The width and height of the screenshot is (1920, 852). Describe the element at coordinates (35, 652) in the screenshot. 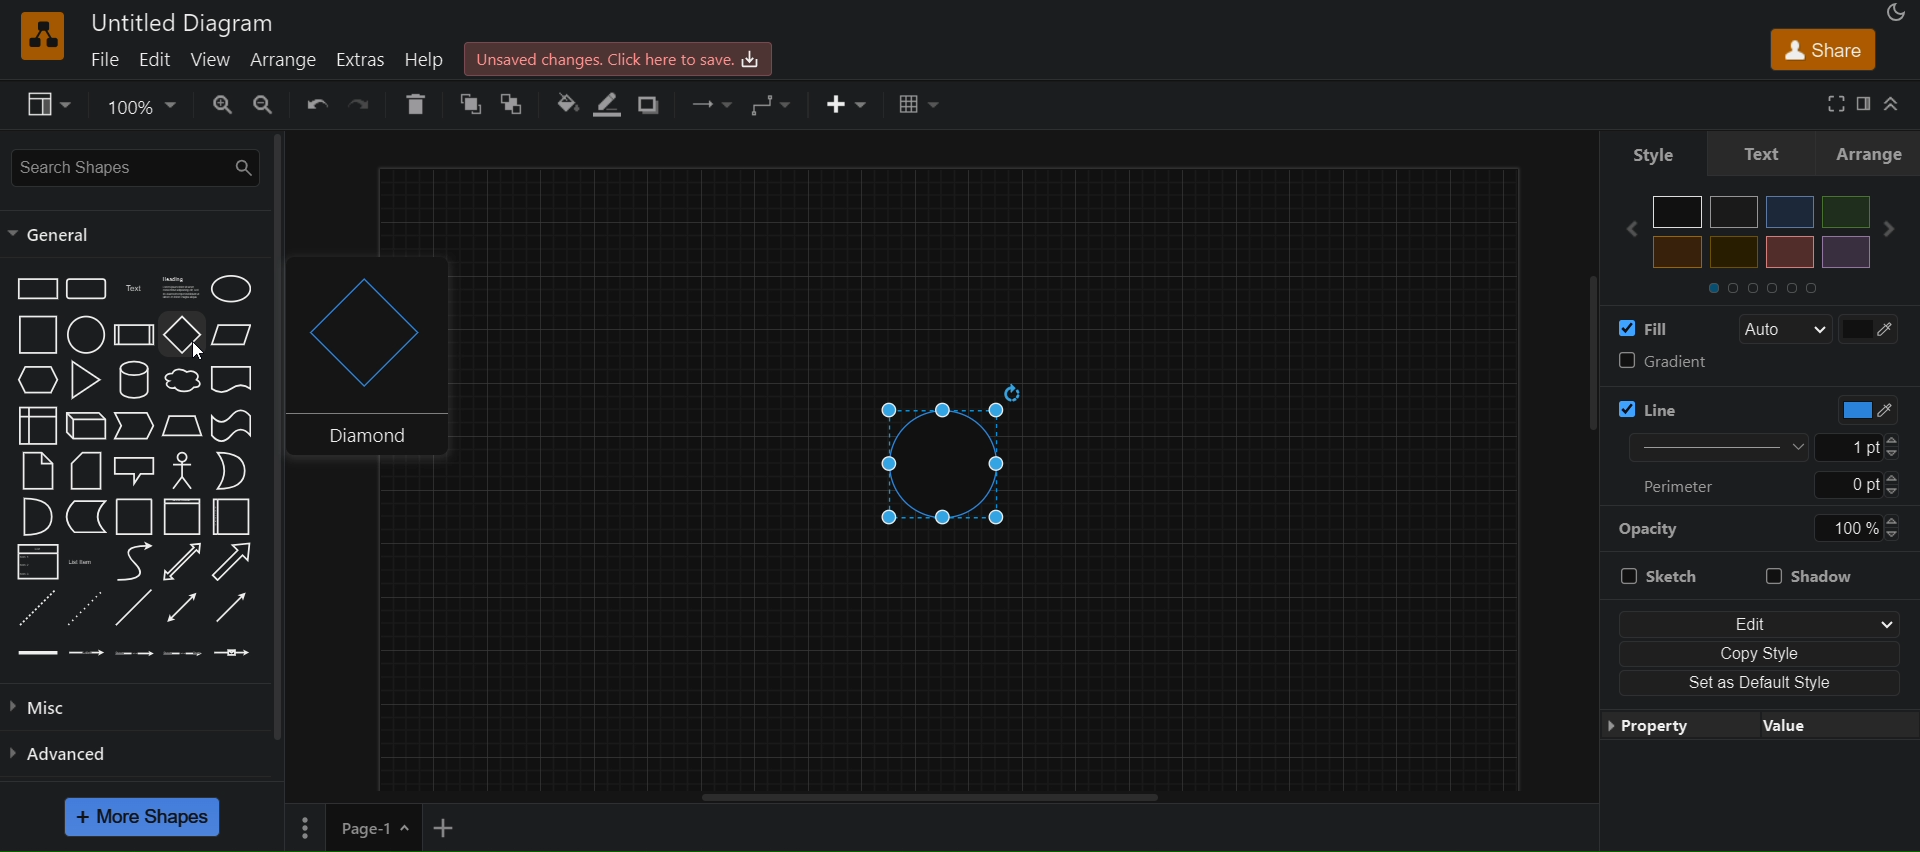

I see `connector 1` at that location.